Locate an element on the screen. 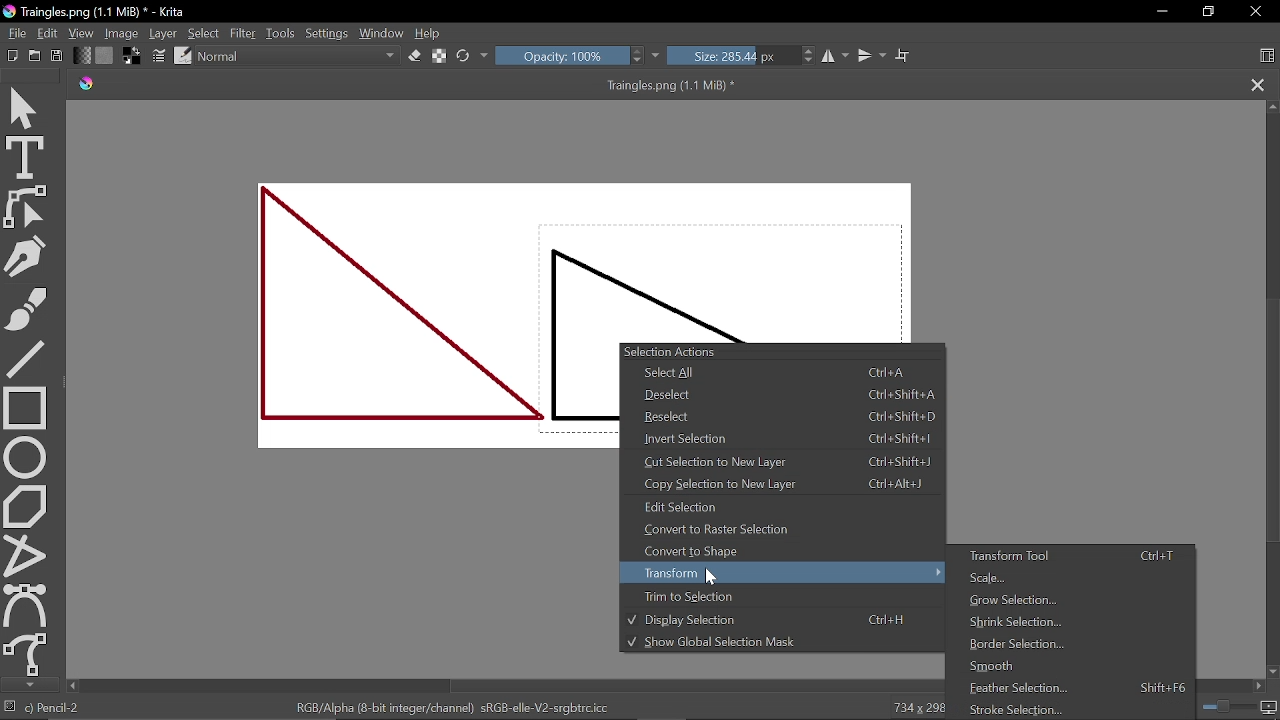 The width and height of the screenshot is (1280, 720). Convert to Raster Selection is located at coordinates (782, 529).